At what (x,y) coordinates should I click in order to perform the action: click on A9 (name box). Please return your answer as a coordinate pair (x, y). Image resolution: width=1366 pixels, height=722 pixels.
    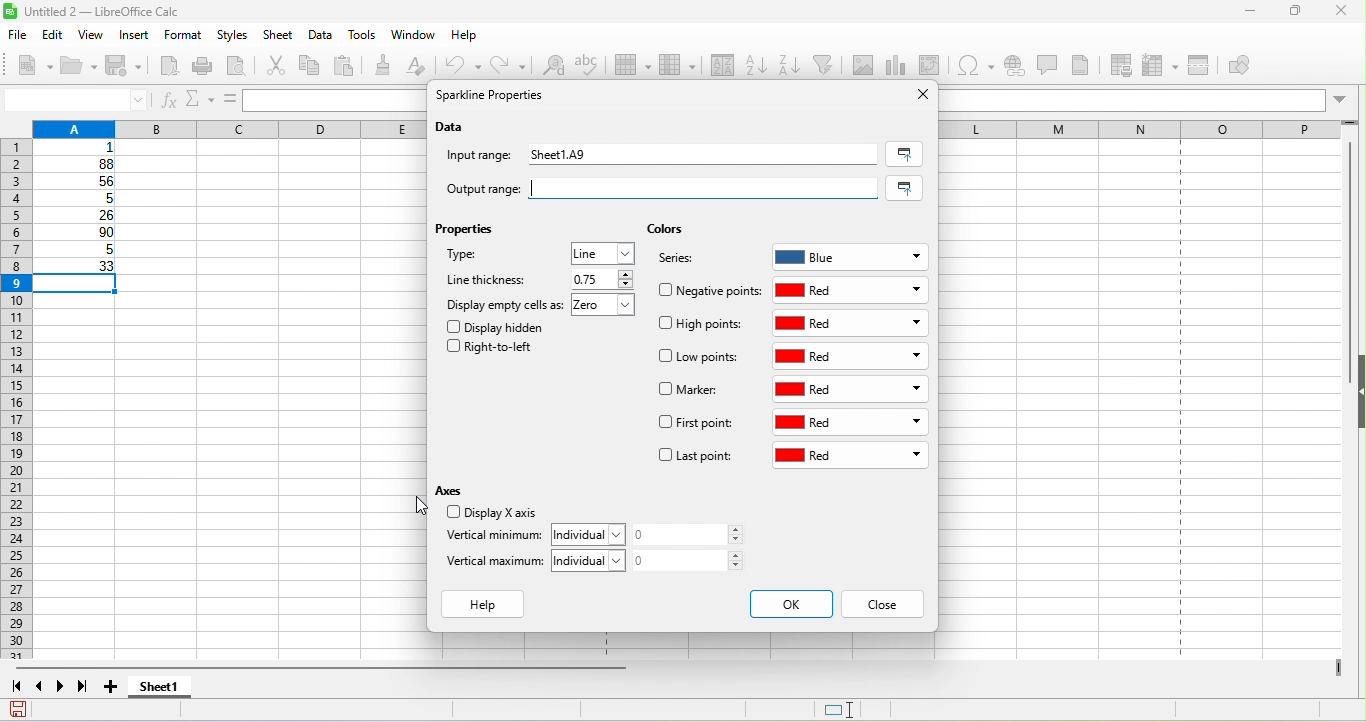
    Looking at the image, I should click on (75, 99).